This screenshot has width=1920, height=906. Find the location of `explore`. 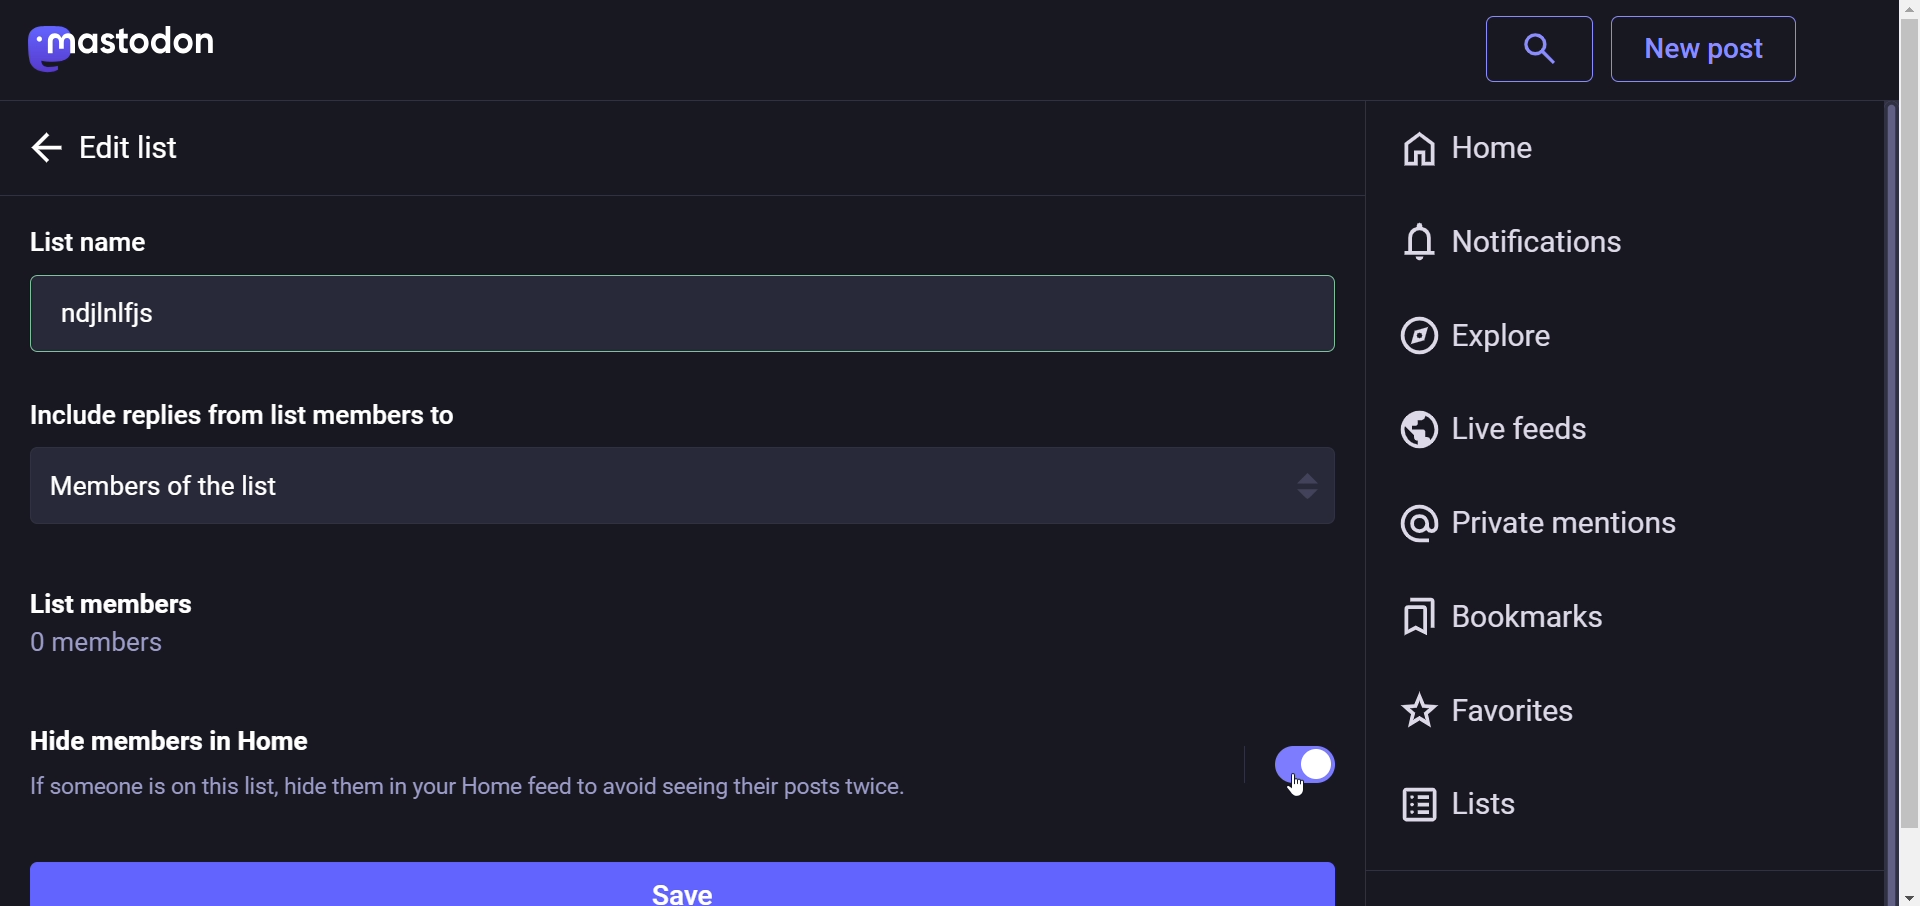

explore is located at coordinates (1483, 330).